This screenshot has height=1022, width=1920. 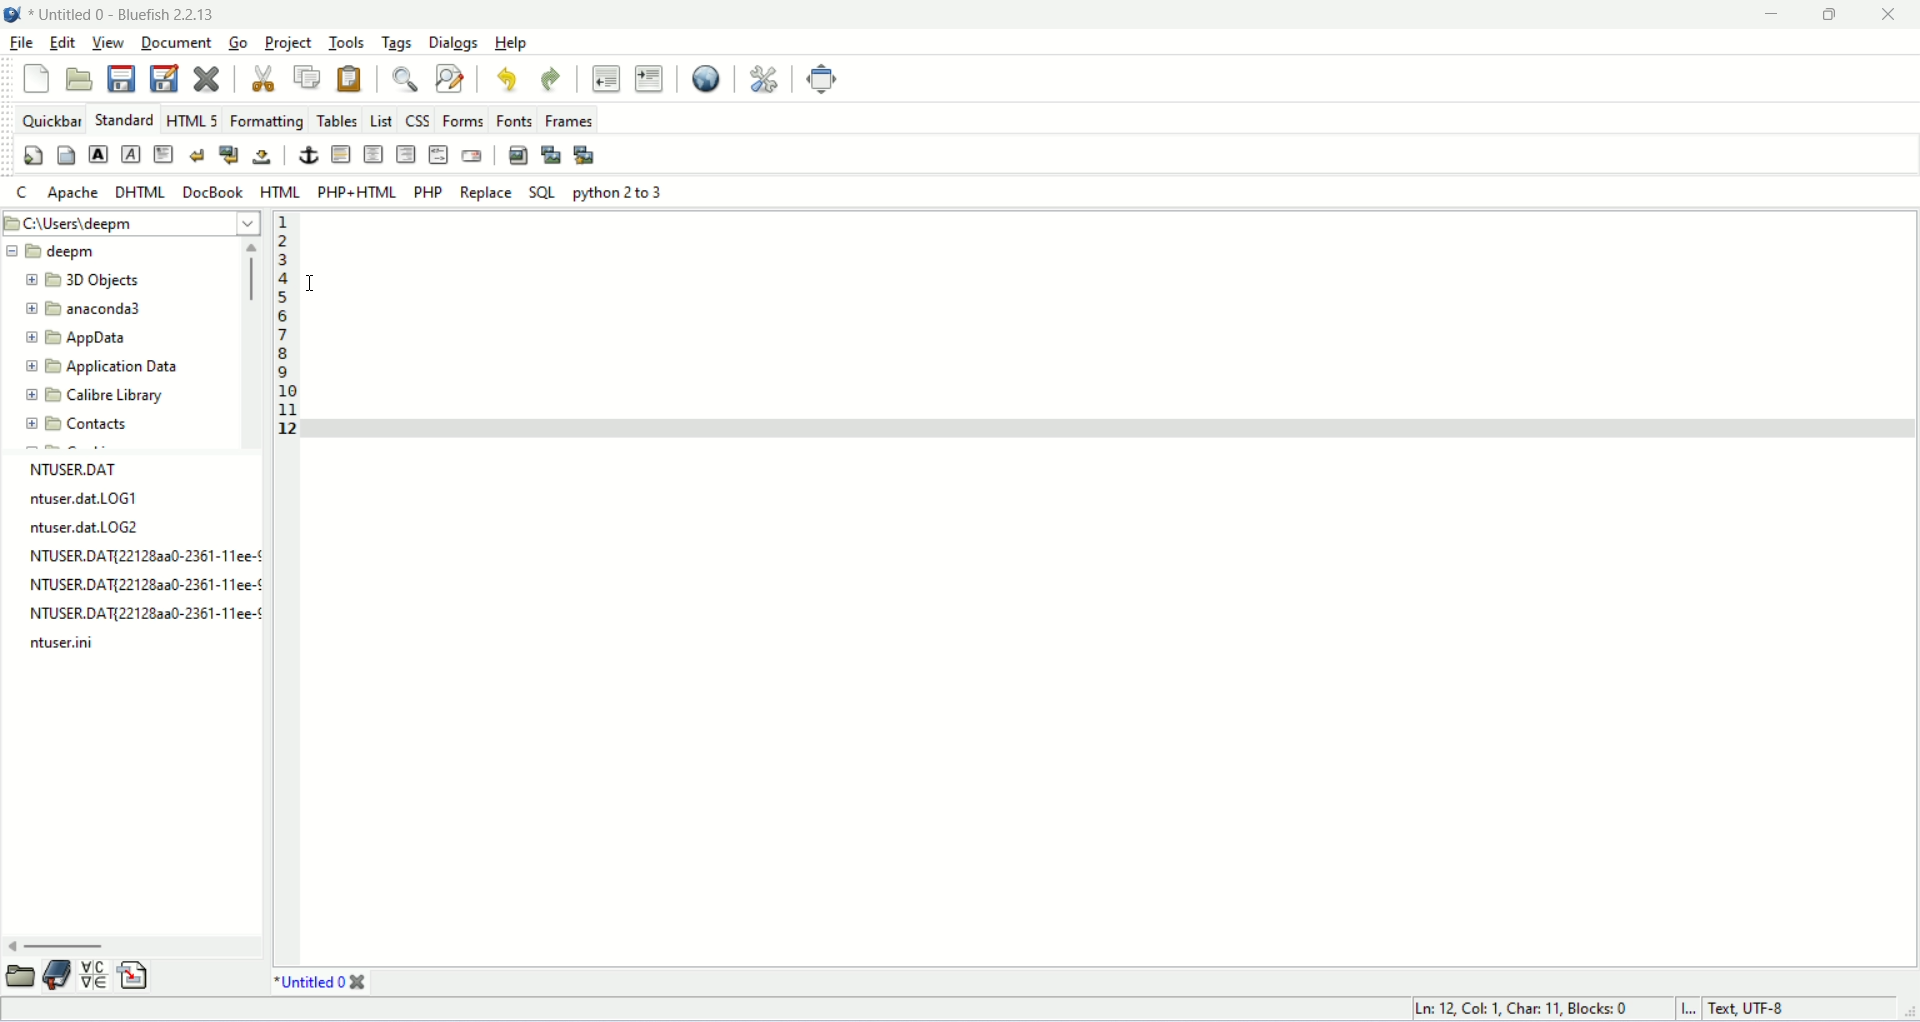 What do you see at coordinates (254, 342) in the screenshot?
I see `scroll bar` at bounding box center [254, 342].